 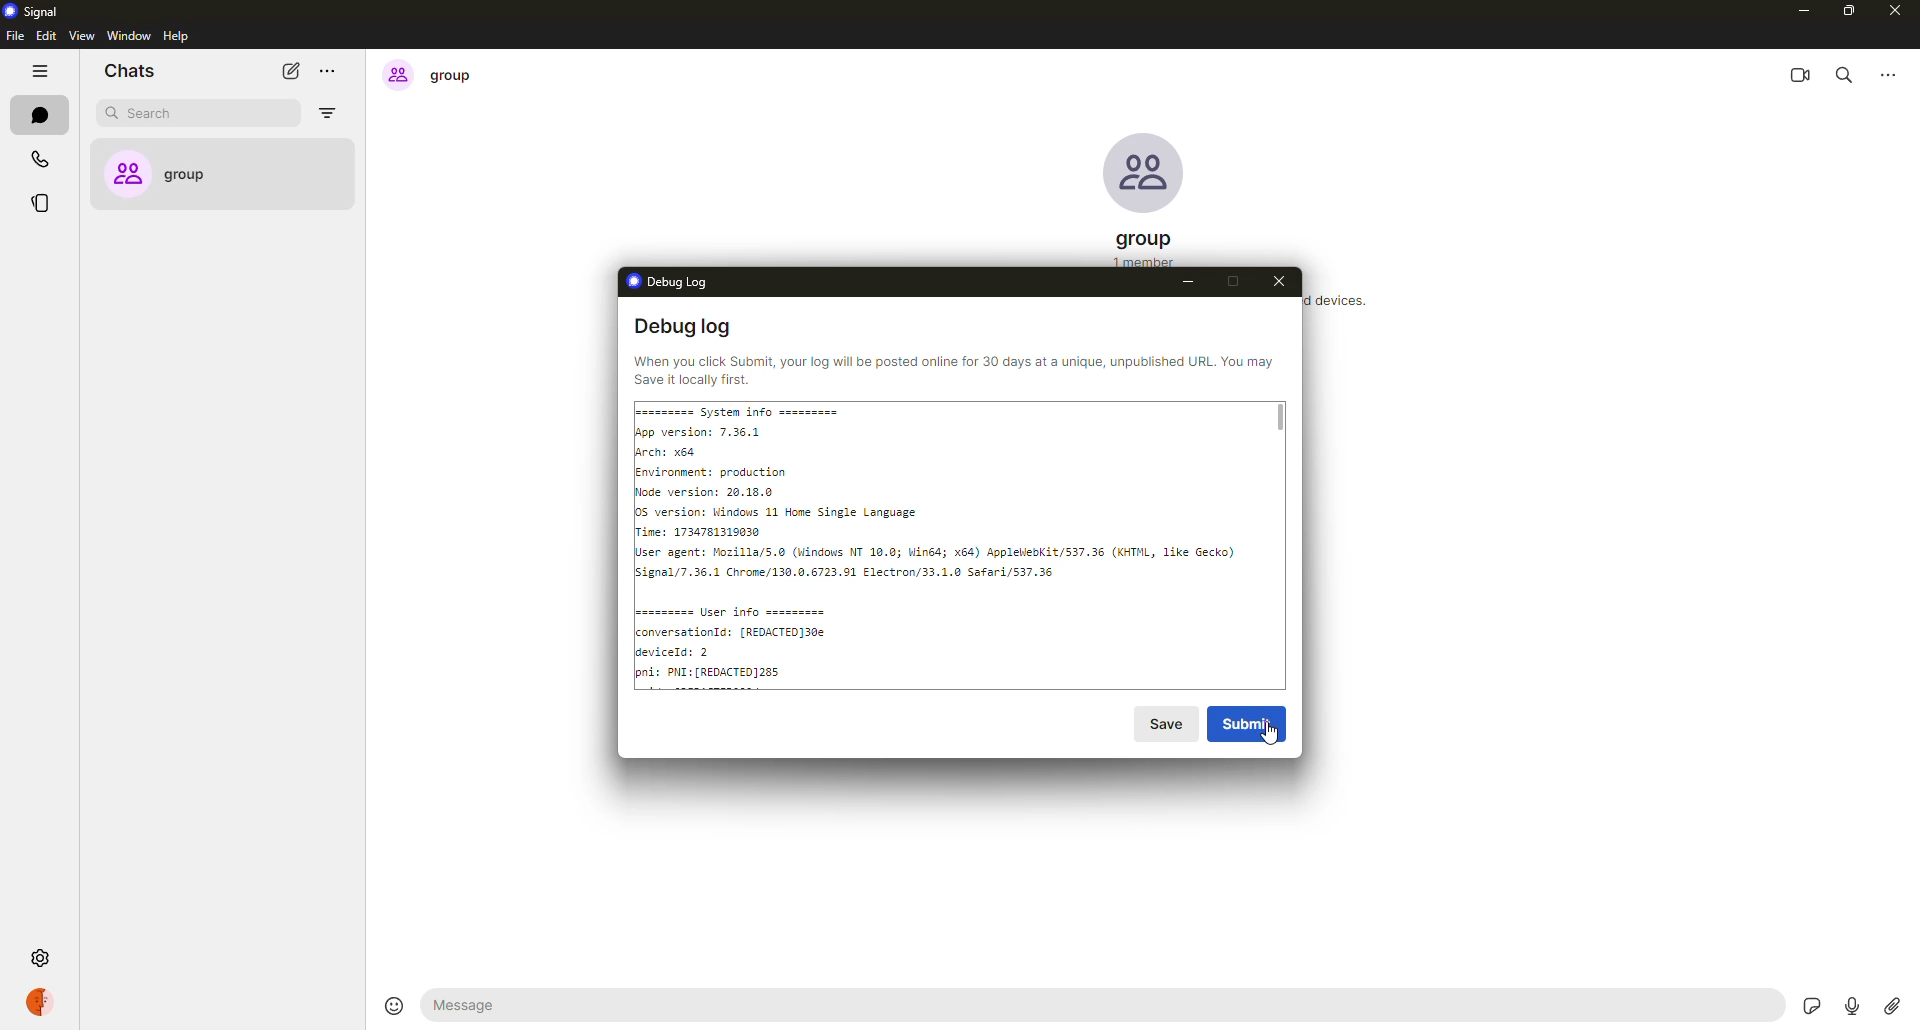 What do you see at coordinates (1287, 284) in the screenshot?
I see `close` at bounding box center [1287, 284].